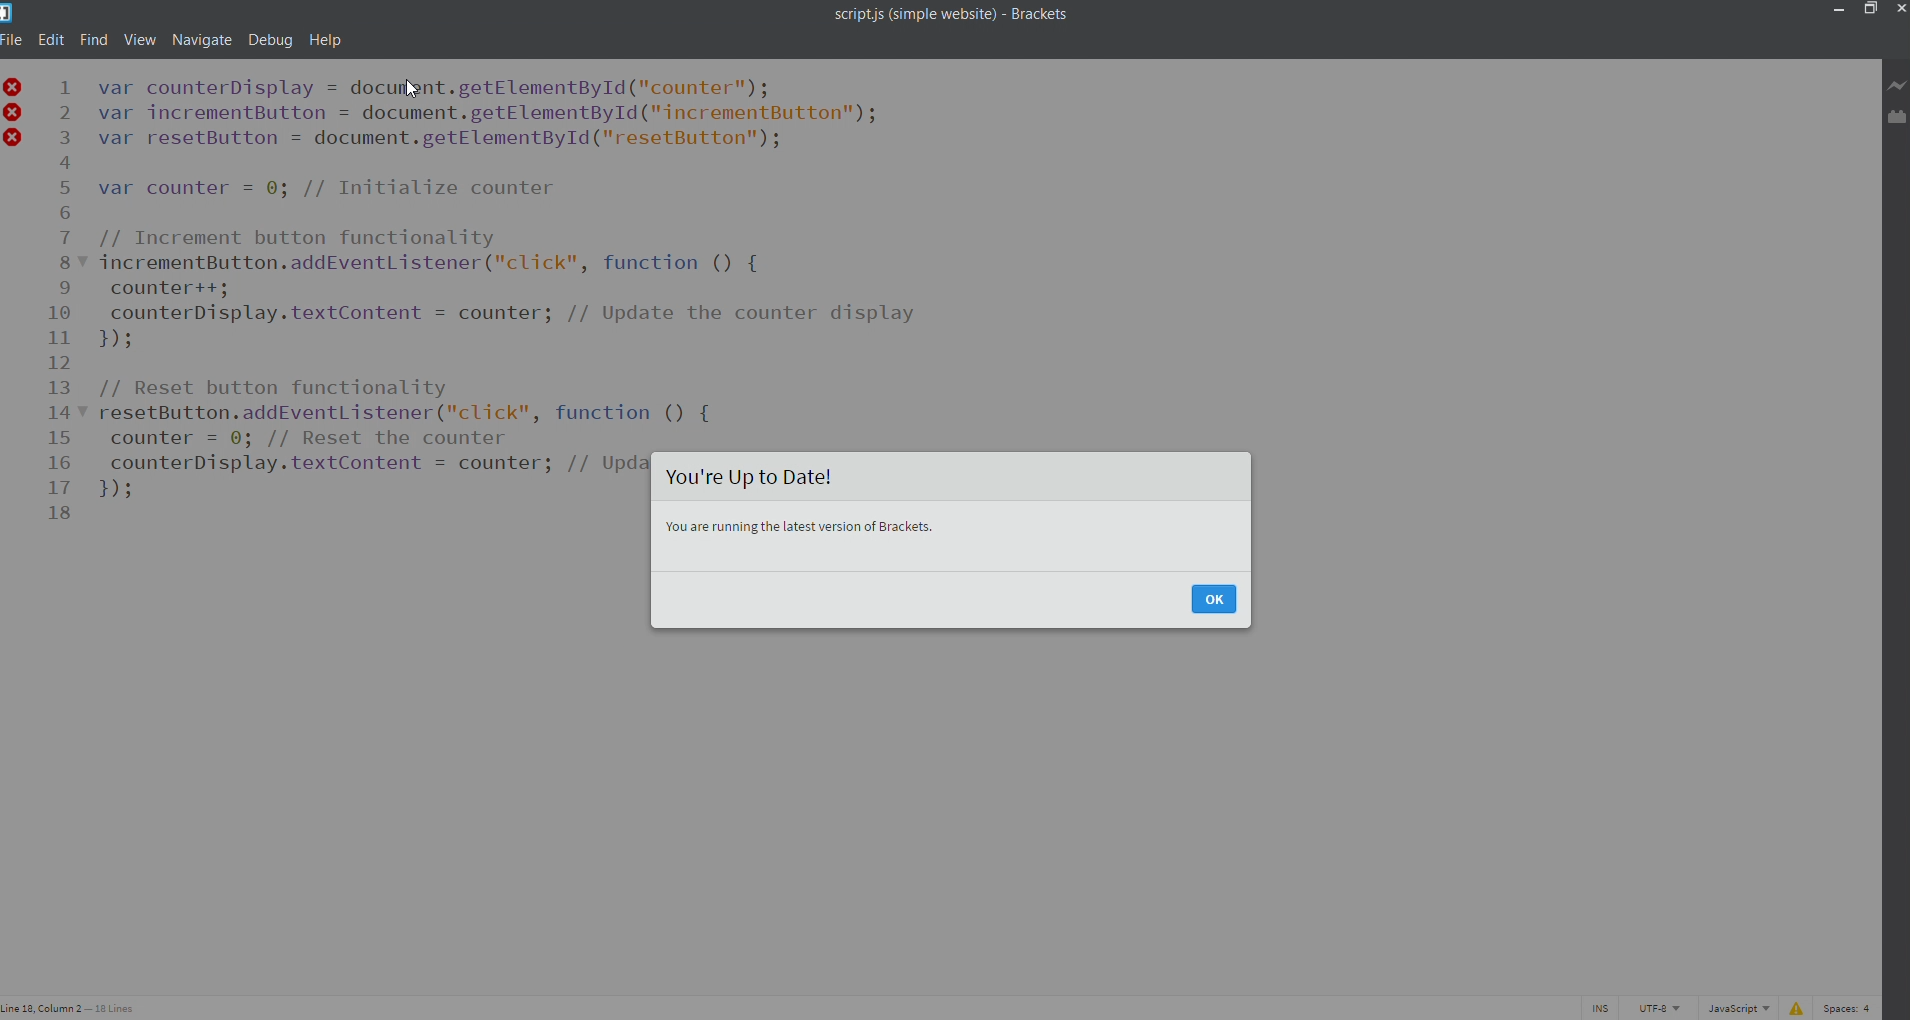 This screenshot has width=1910, height=1020. Describe the element at coordinates (952, 536) in the screenshot. I see `you are running the latest version of Brackets.` at that location.